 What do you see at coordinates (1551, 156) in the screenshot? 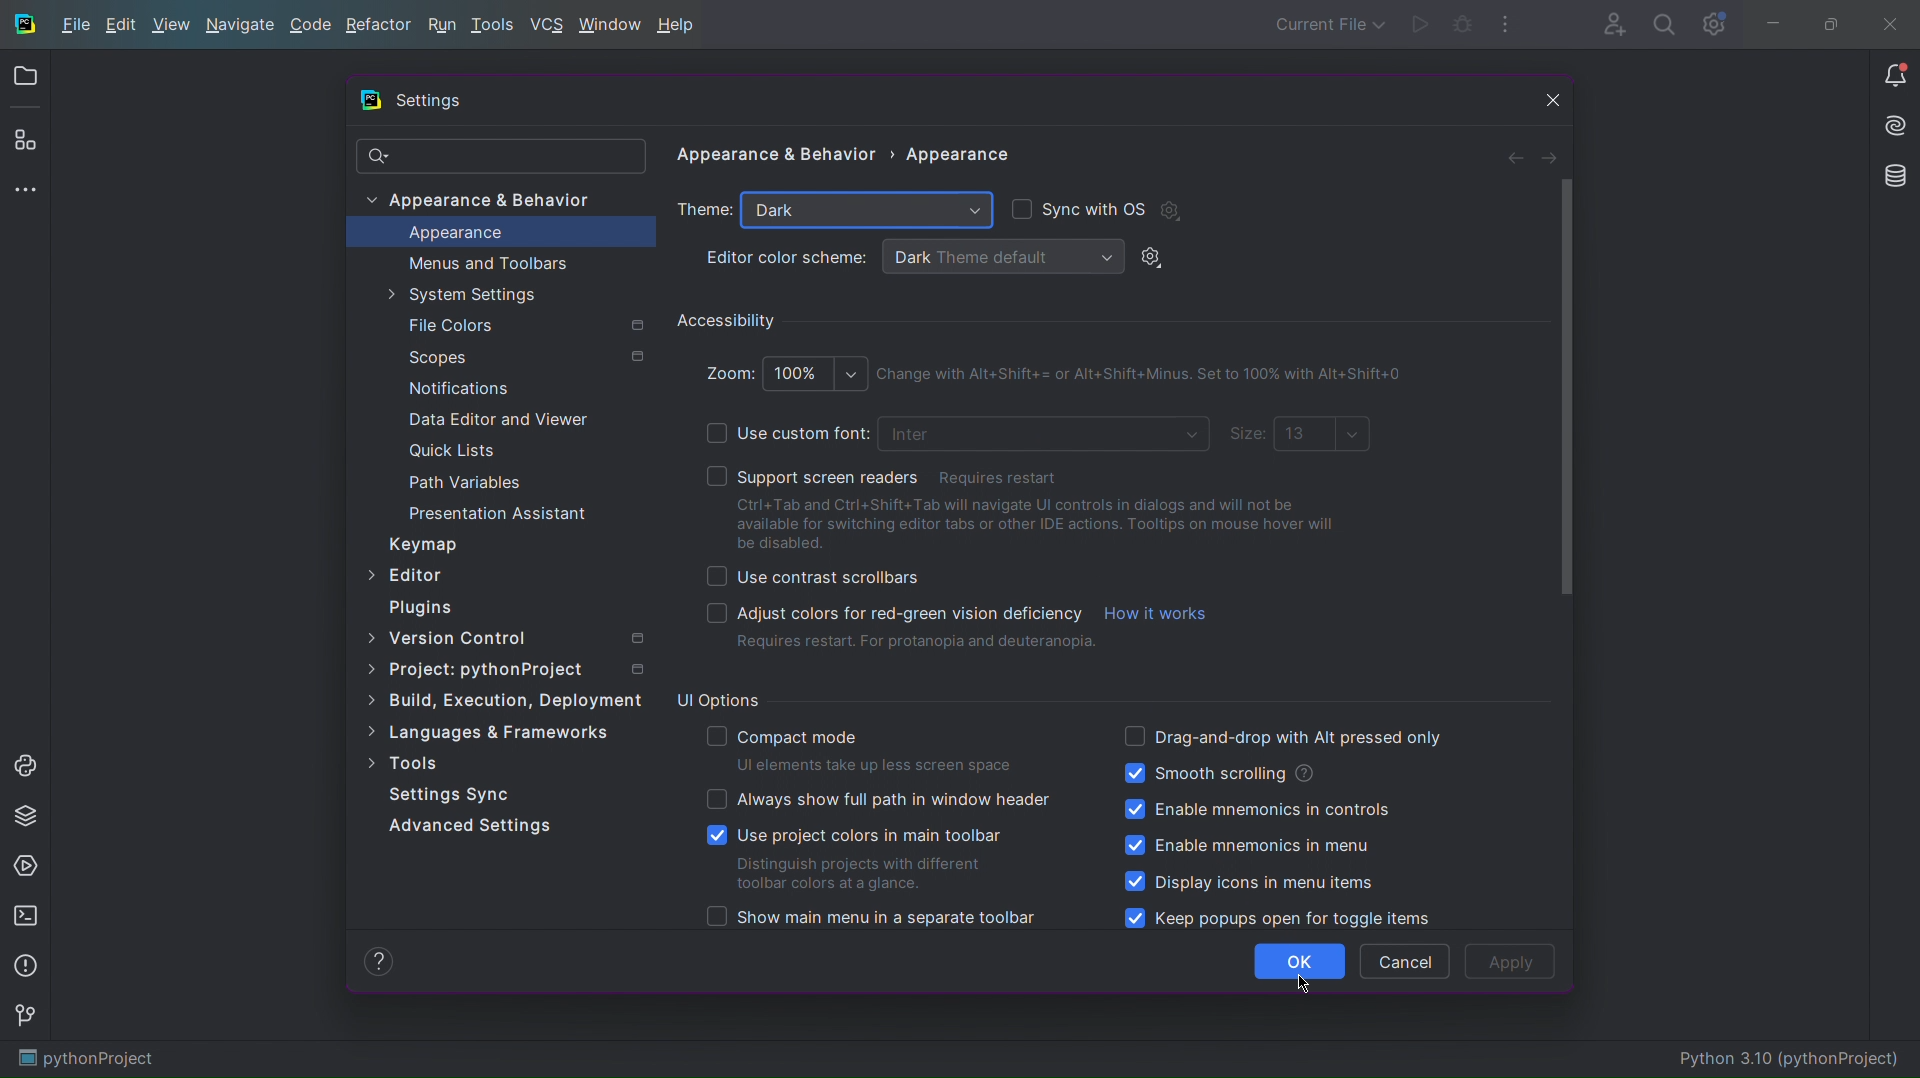
I see `Next` at bounding box center [1551, 156].